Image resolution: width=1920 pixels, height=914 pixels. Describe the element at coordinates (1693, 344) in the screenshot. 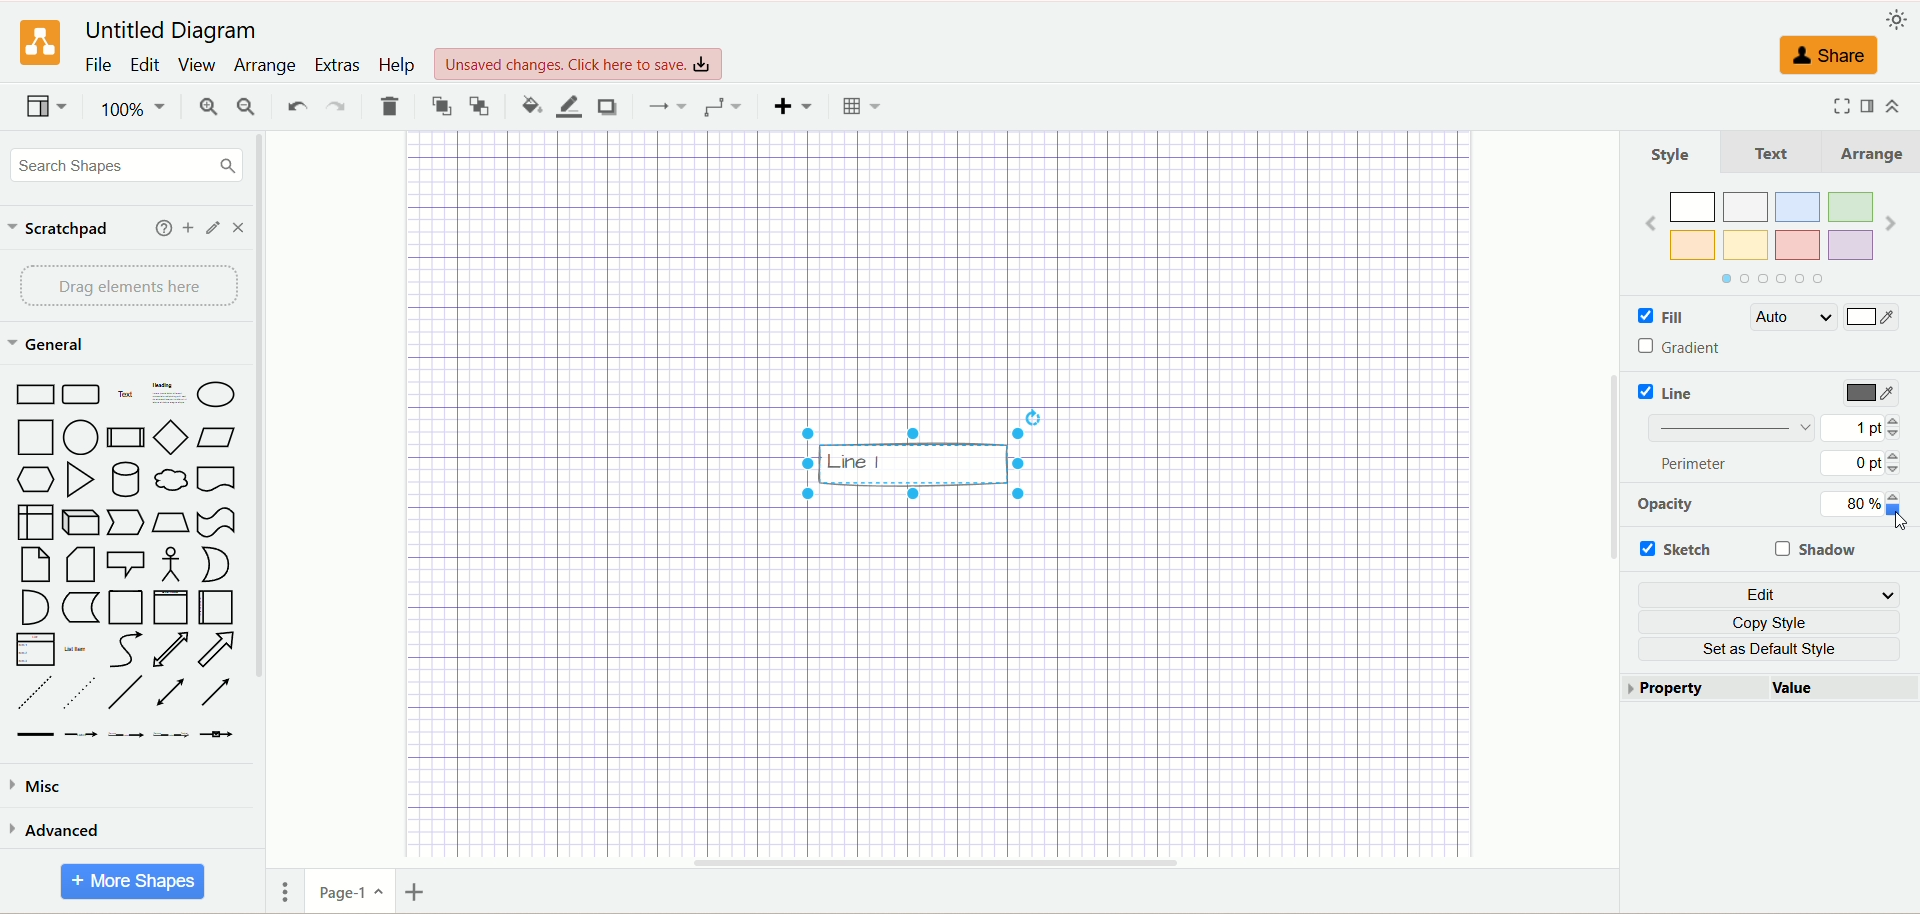

I see `Gradient` at that location.